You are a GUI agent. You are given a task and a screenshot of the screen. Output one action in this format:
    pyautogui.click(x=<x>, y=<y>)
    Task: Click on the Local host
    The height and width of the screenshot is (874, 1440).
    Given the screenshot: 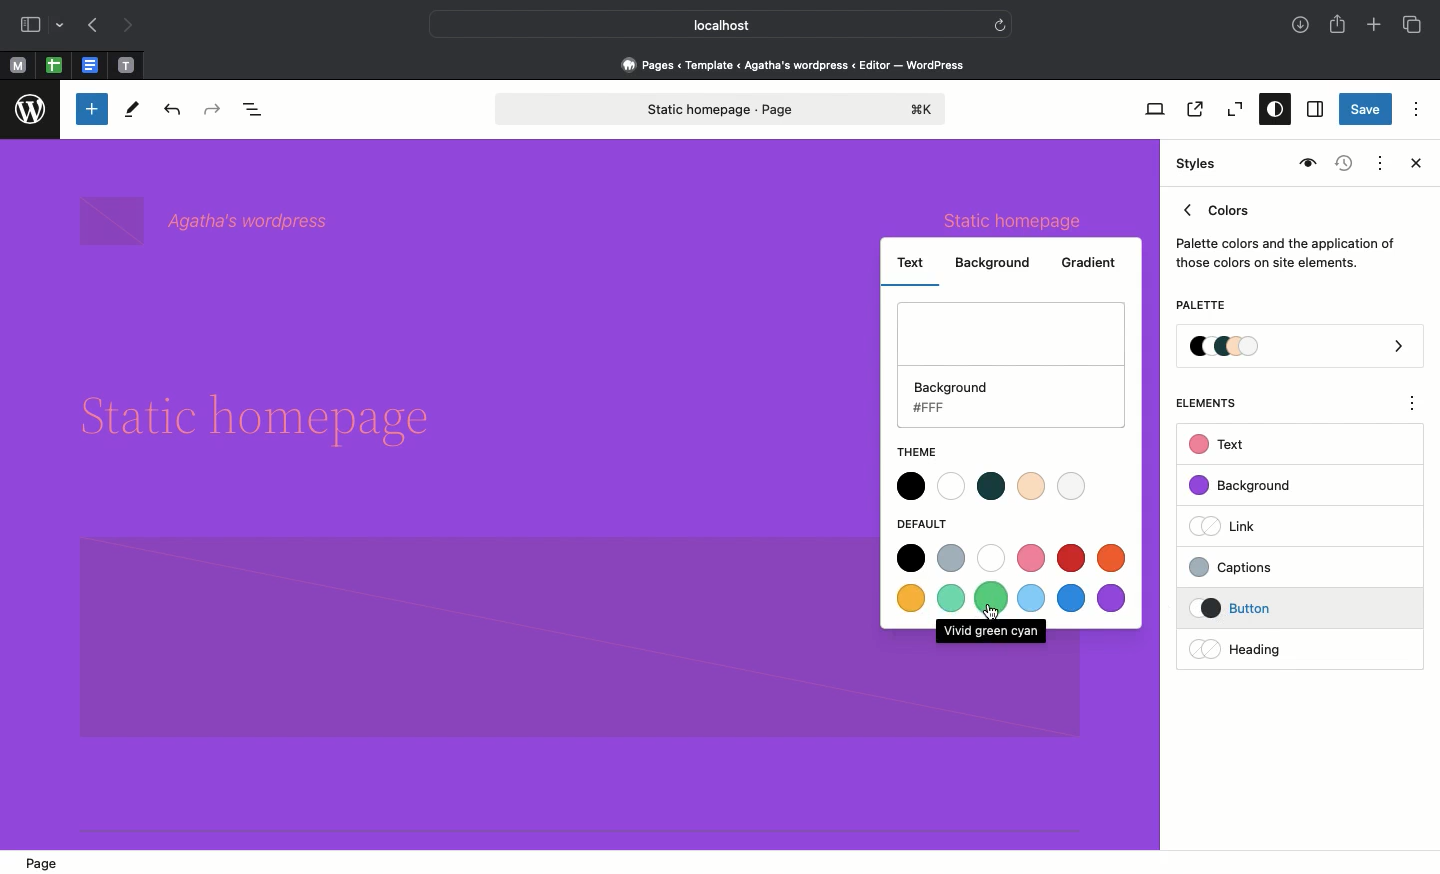 What is the action you would take?
    pyautogui.click(x=706, y=24)
    